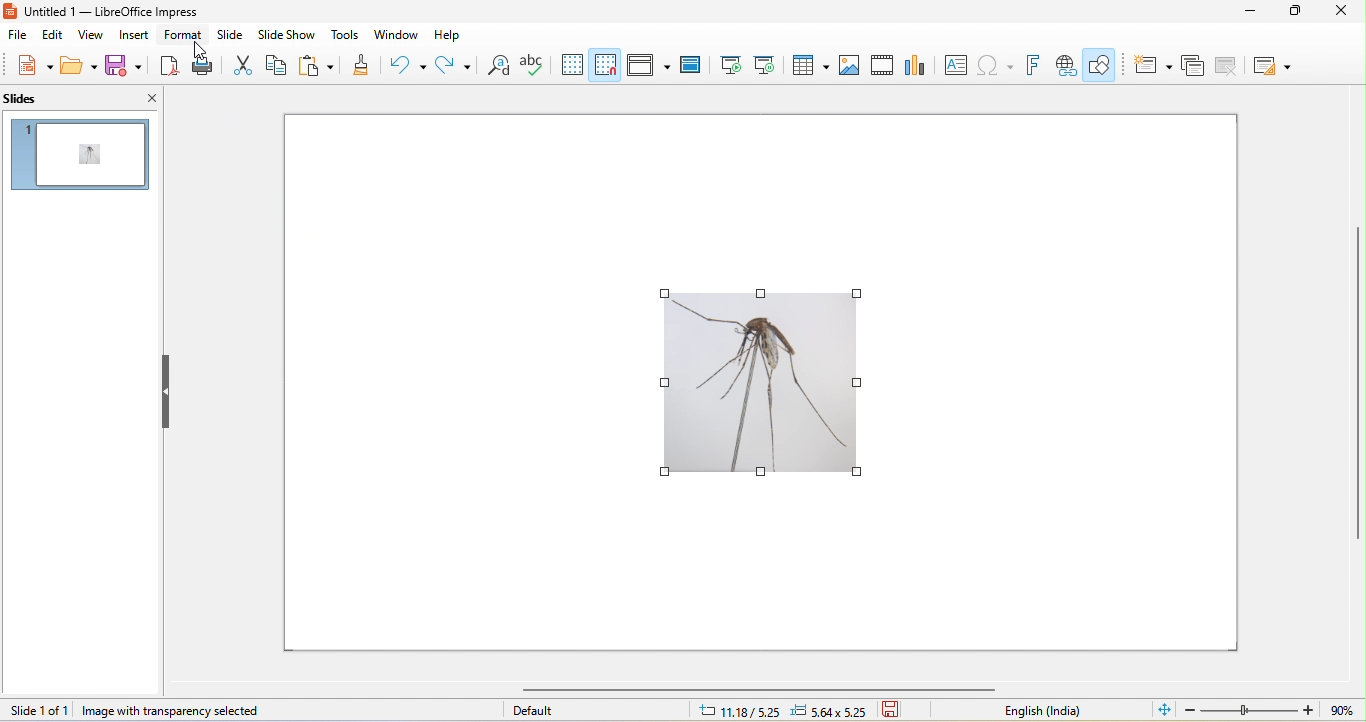  Describe the element at coordinates (1298, 15) in the screenshot. I see `maximize` at that location.